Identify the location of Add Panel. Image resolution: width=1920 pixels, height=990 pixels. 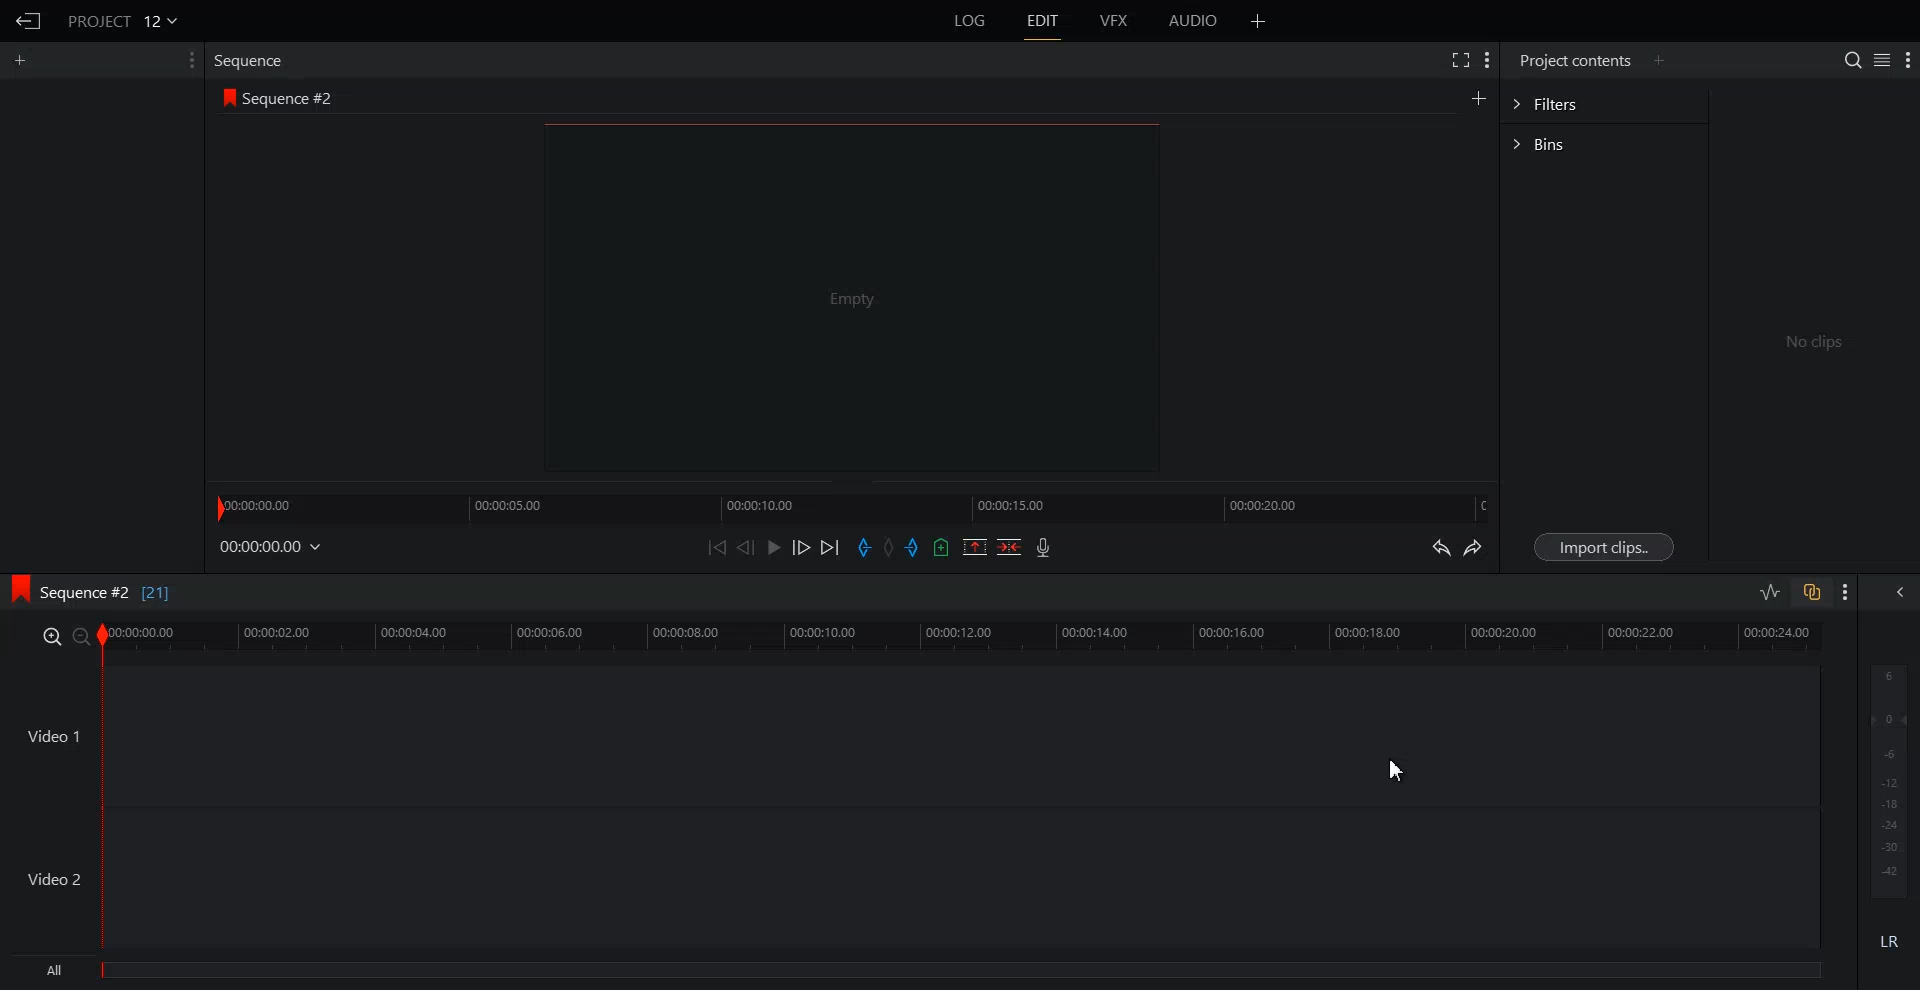
(1259, 21).